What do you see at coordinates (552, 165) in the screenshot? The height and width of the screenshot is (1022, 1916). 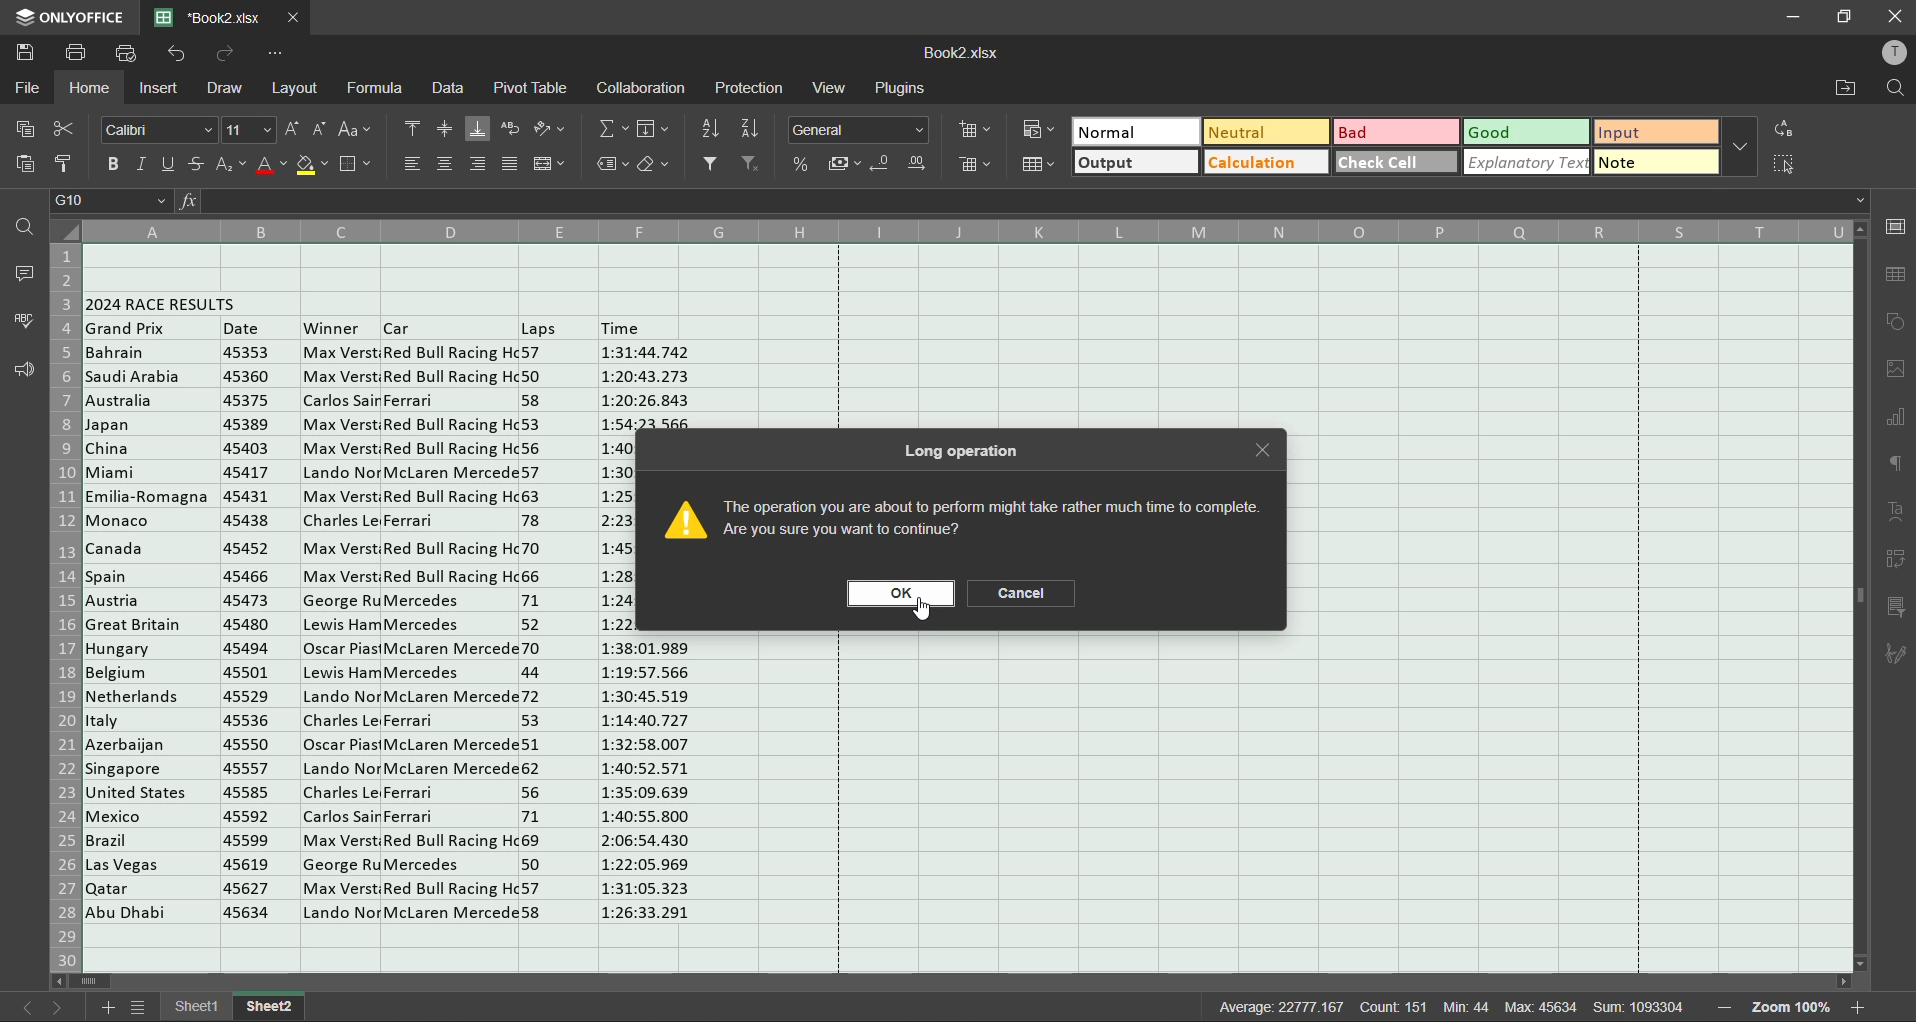 I see `merge and center` at bounding box center [552, 165].